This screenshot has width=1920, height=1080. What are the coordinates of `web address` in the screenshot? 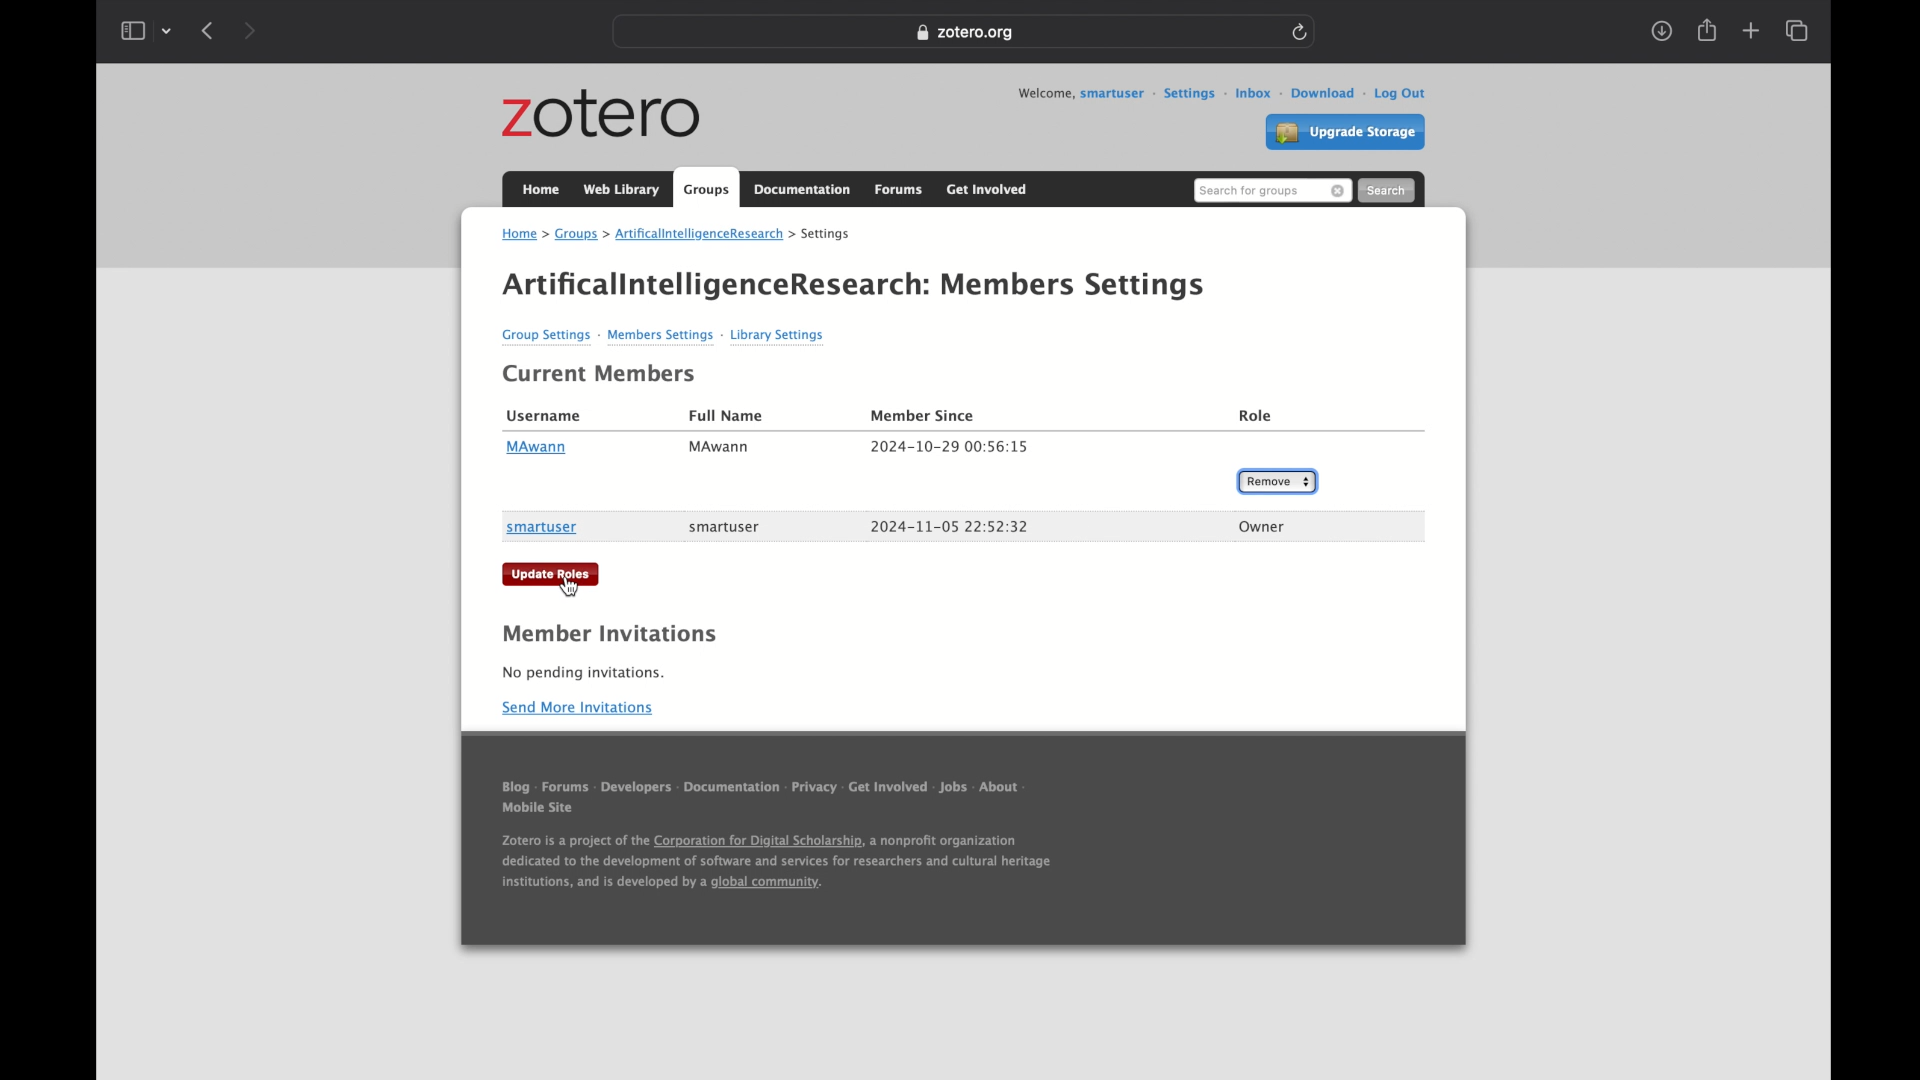 It's located at (963, 33).